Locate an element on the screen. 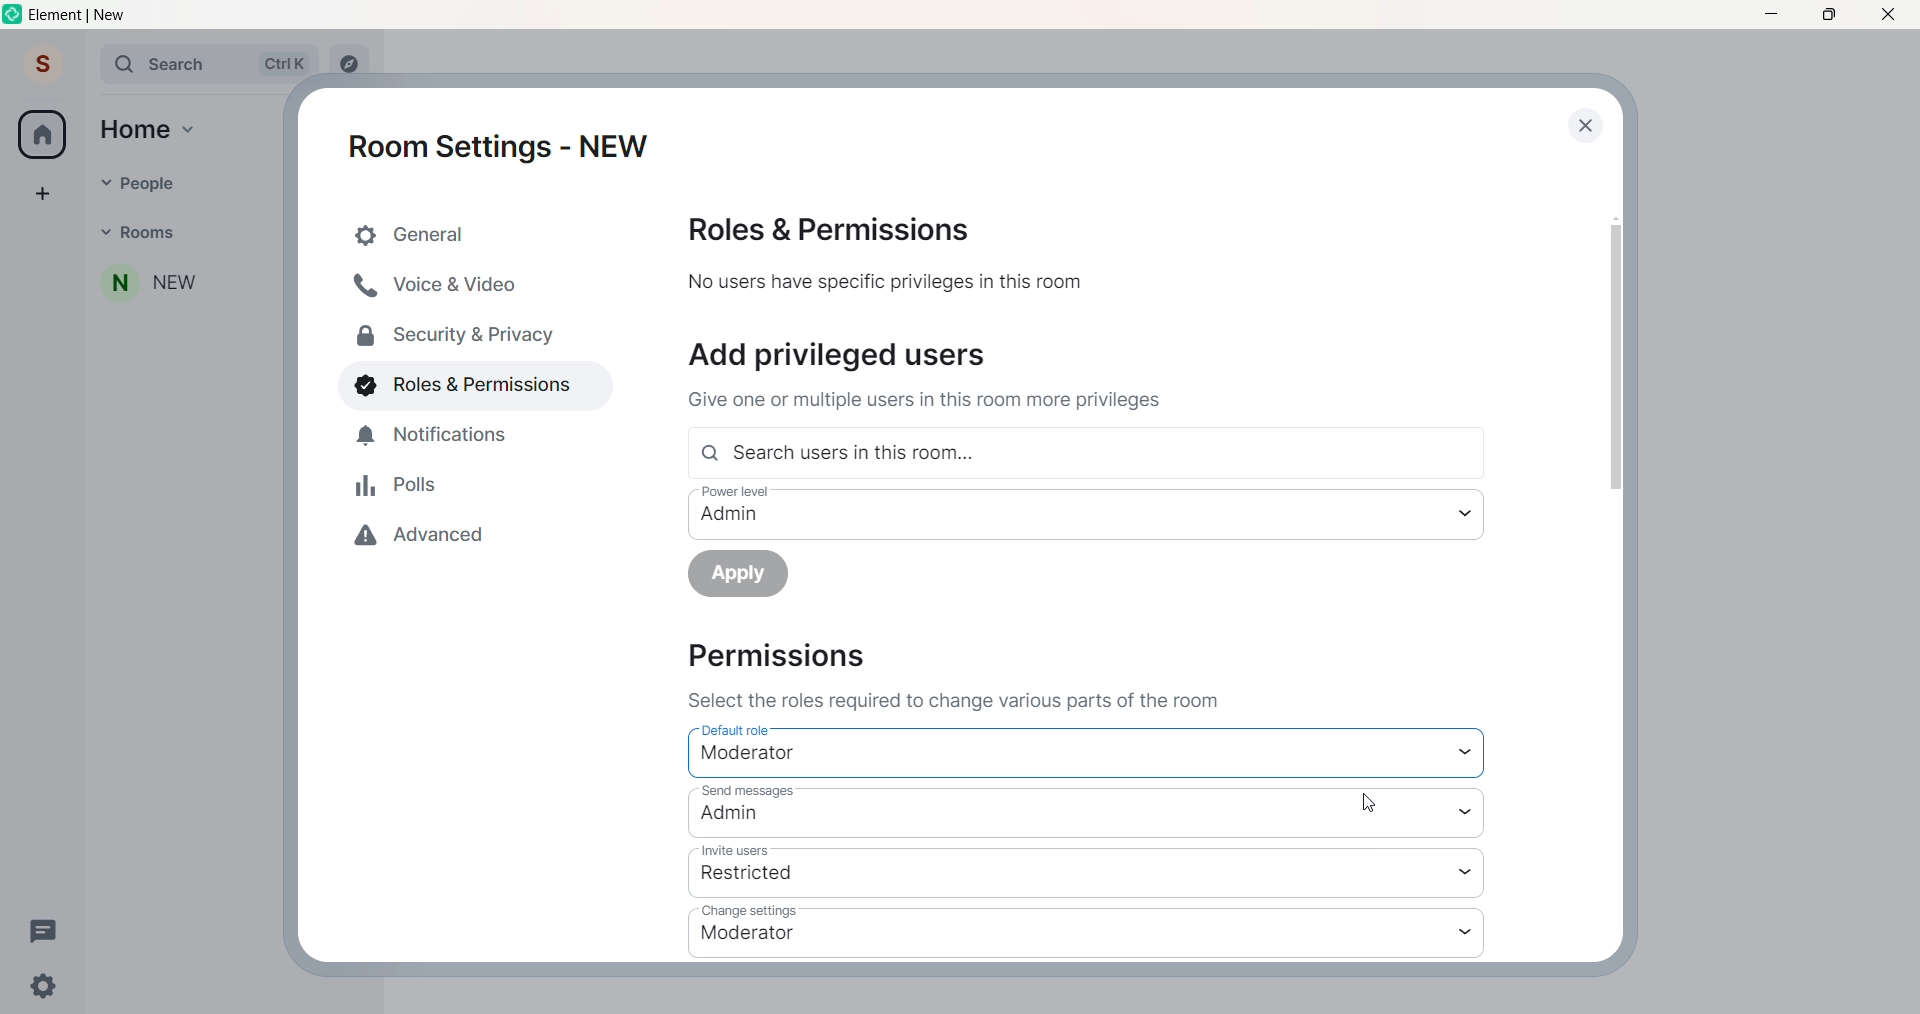 The height and width of the screenshot is (1014, 1920). instruction is located at coordinates (952, 700).